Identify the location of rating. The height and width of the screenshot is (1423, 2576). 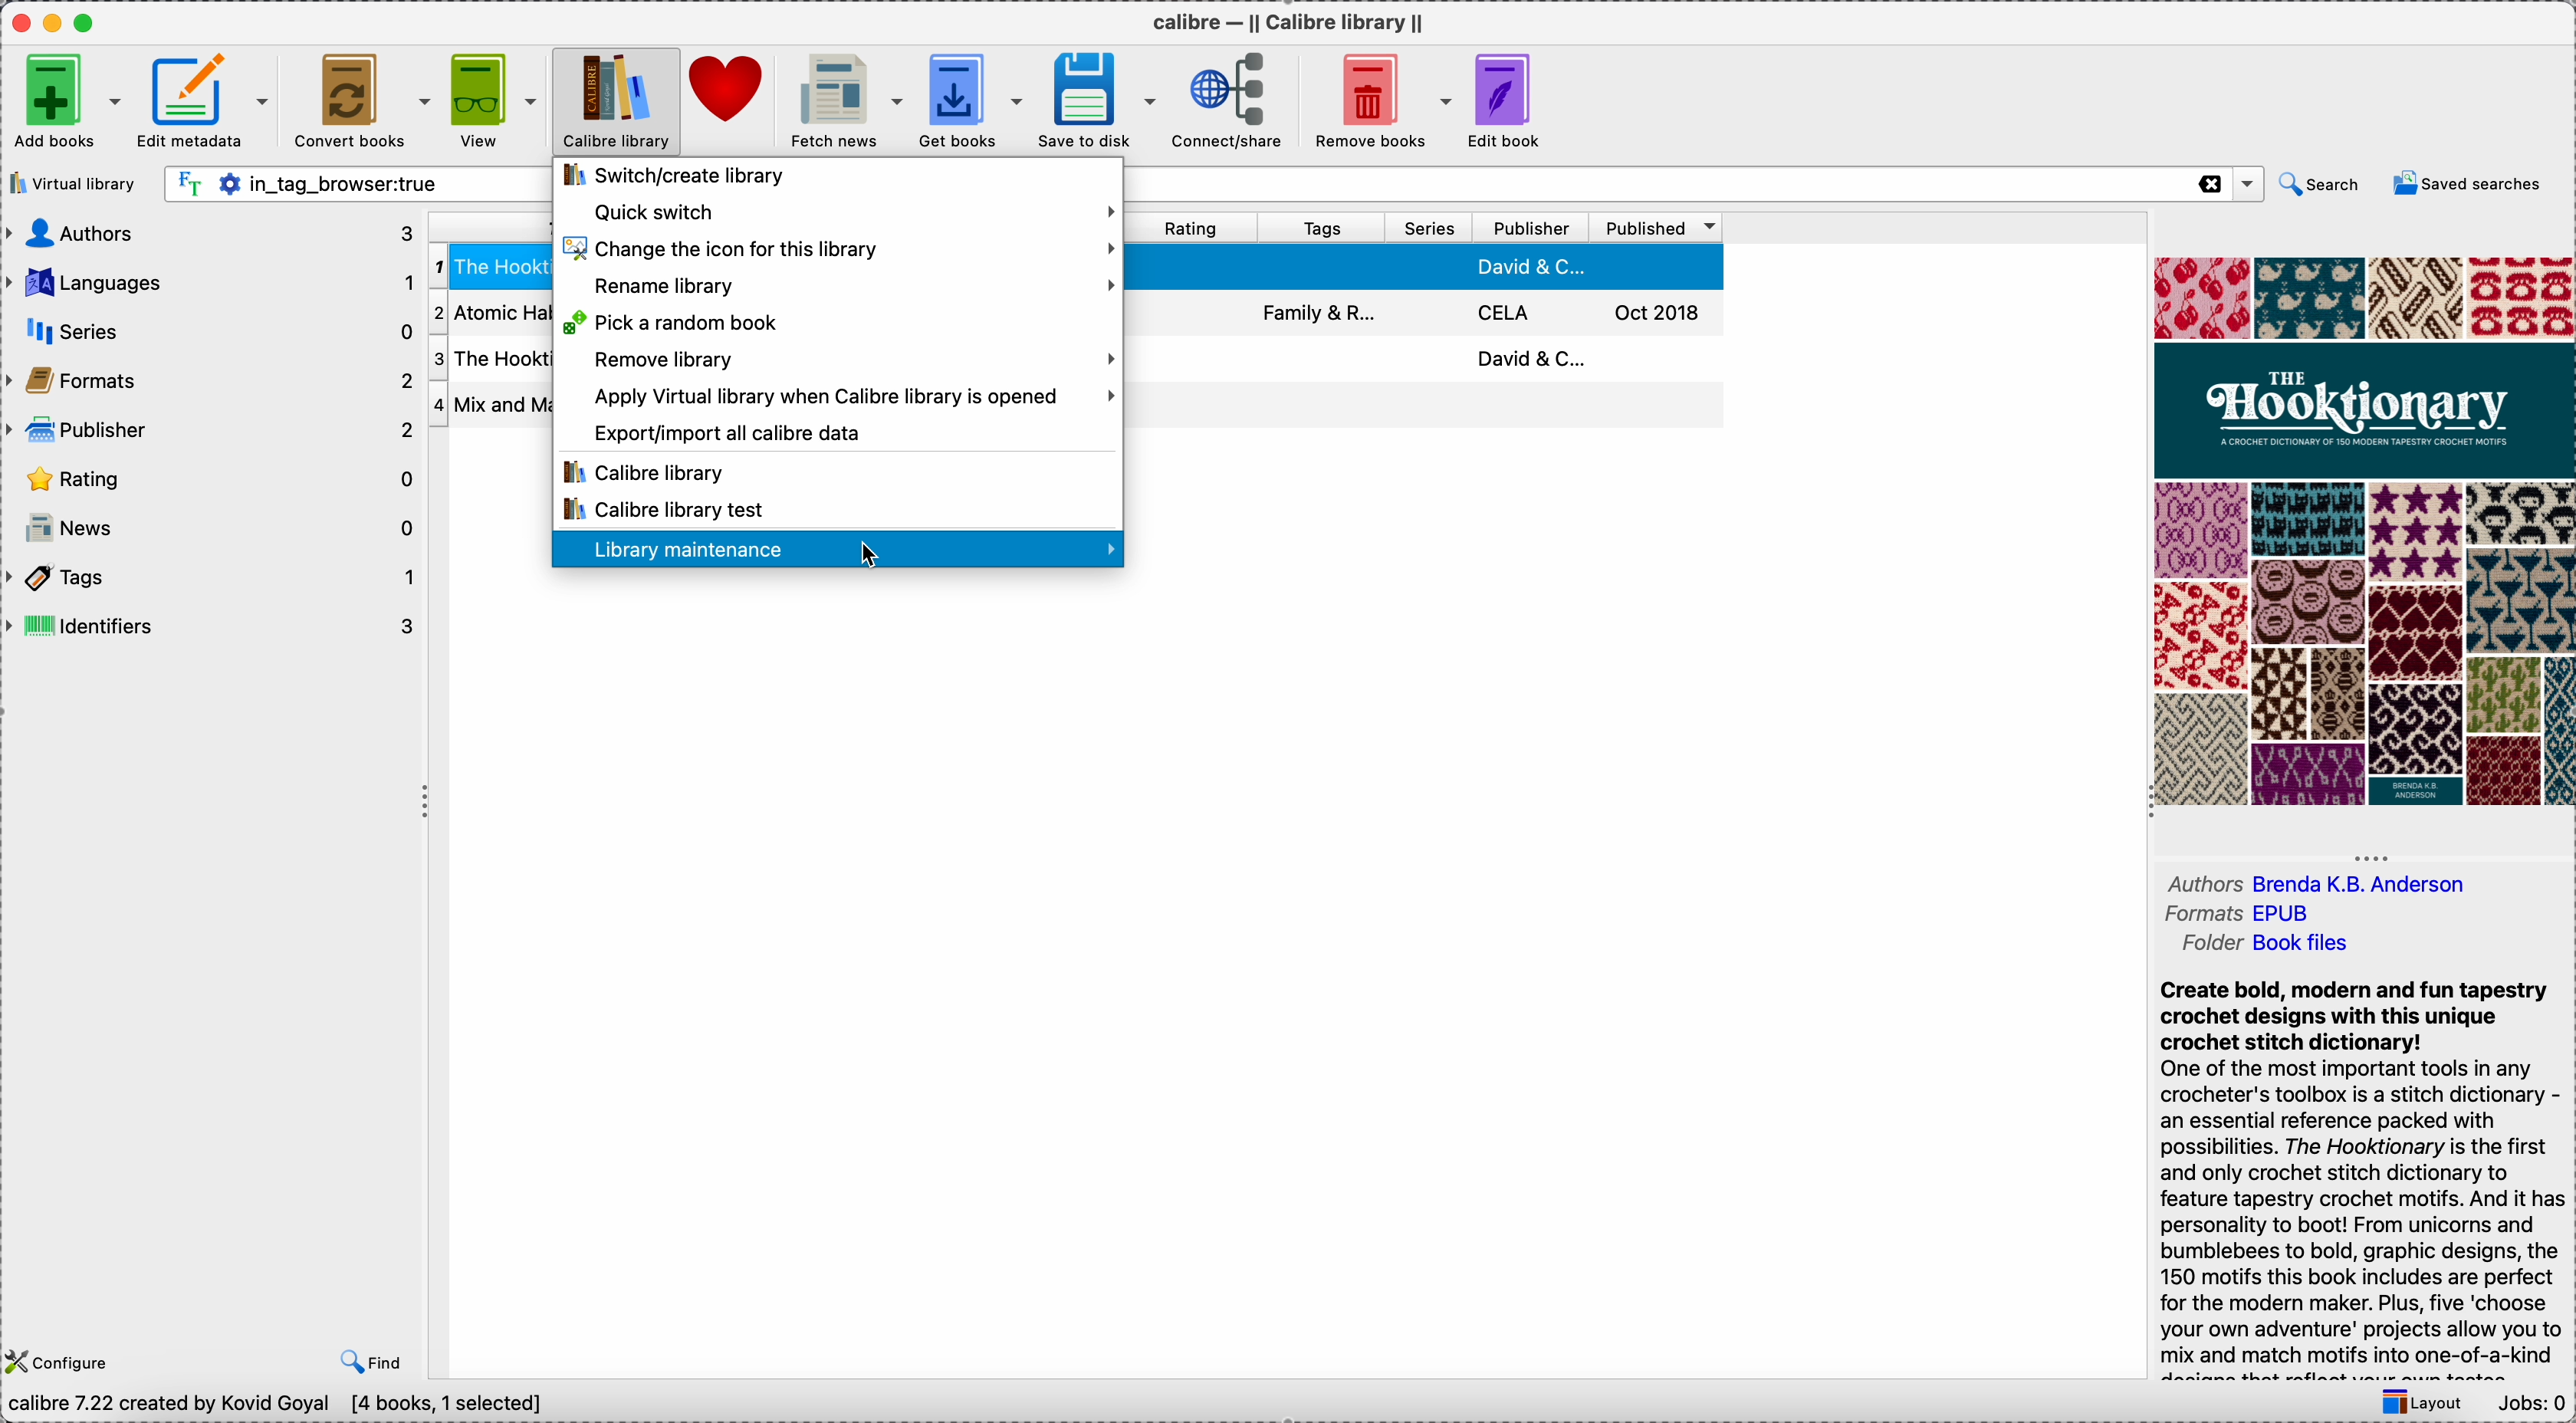
(211, 479).